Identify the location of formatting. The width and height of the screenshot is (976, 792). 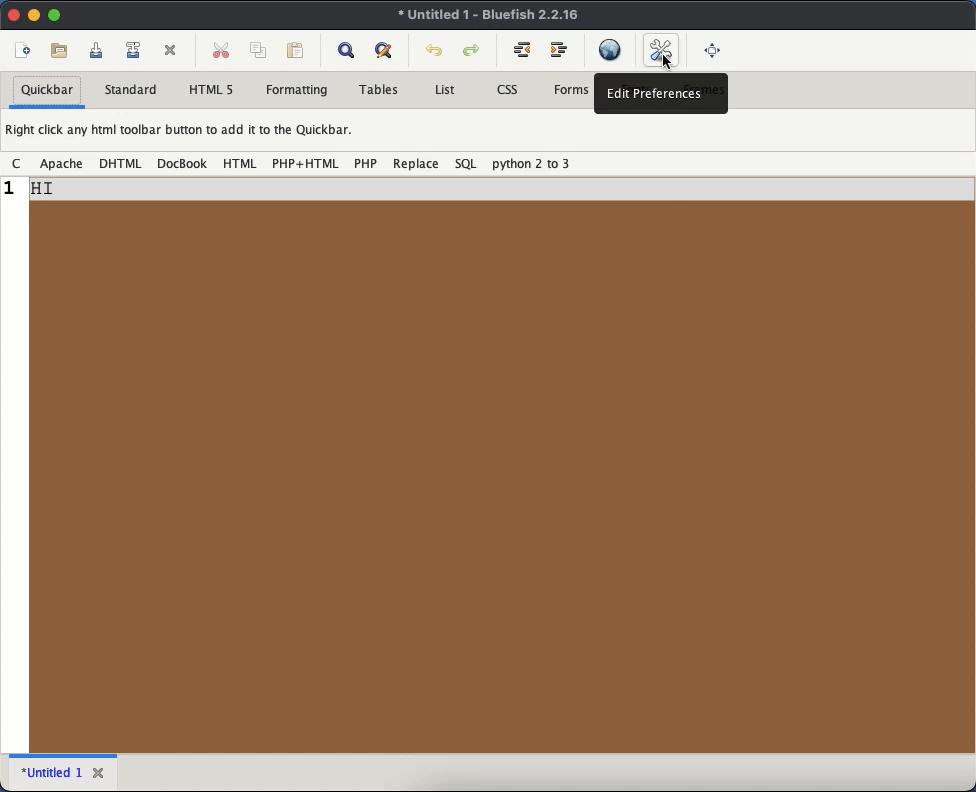
(298, 91).